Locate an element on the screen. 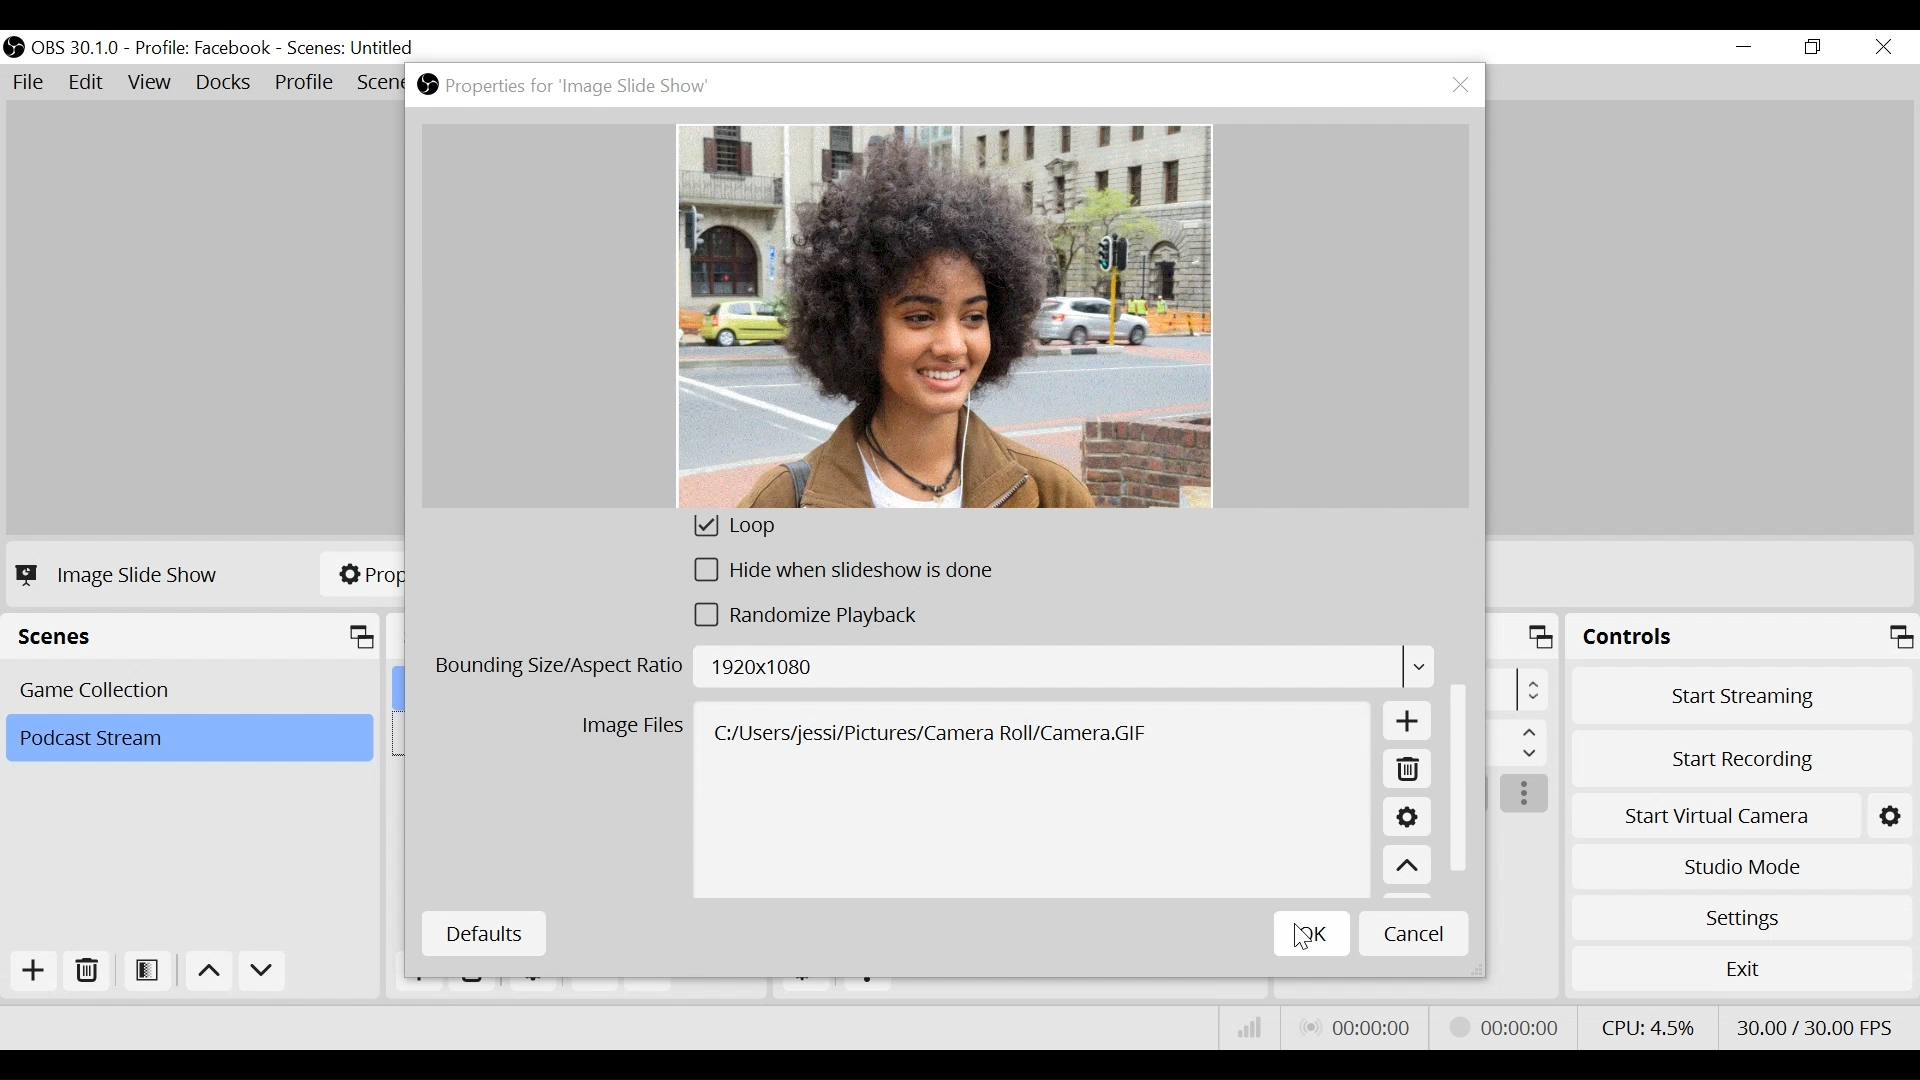 The height and width of the screenshot is (1080, 1920). Controls is located at coordinates (1742, 640).